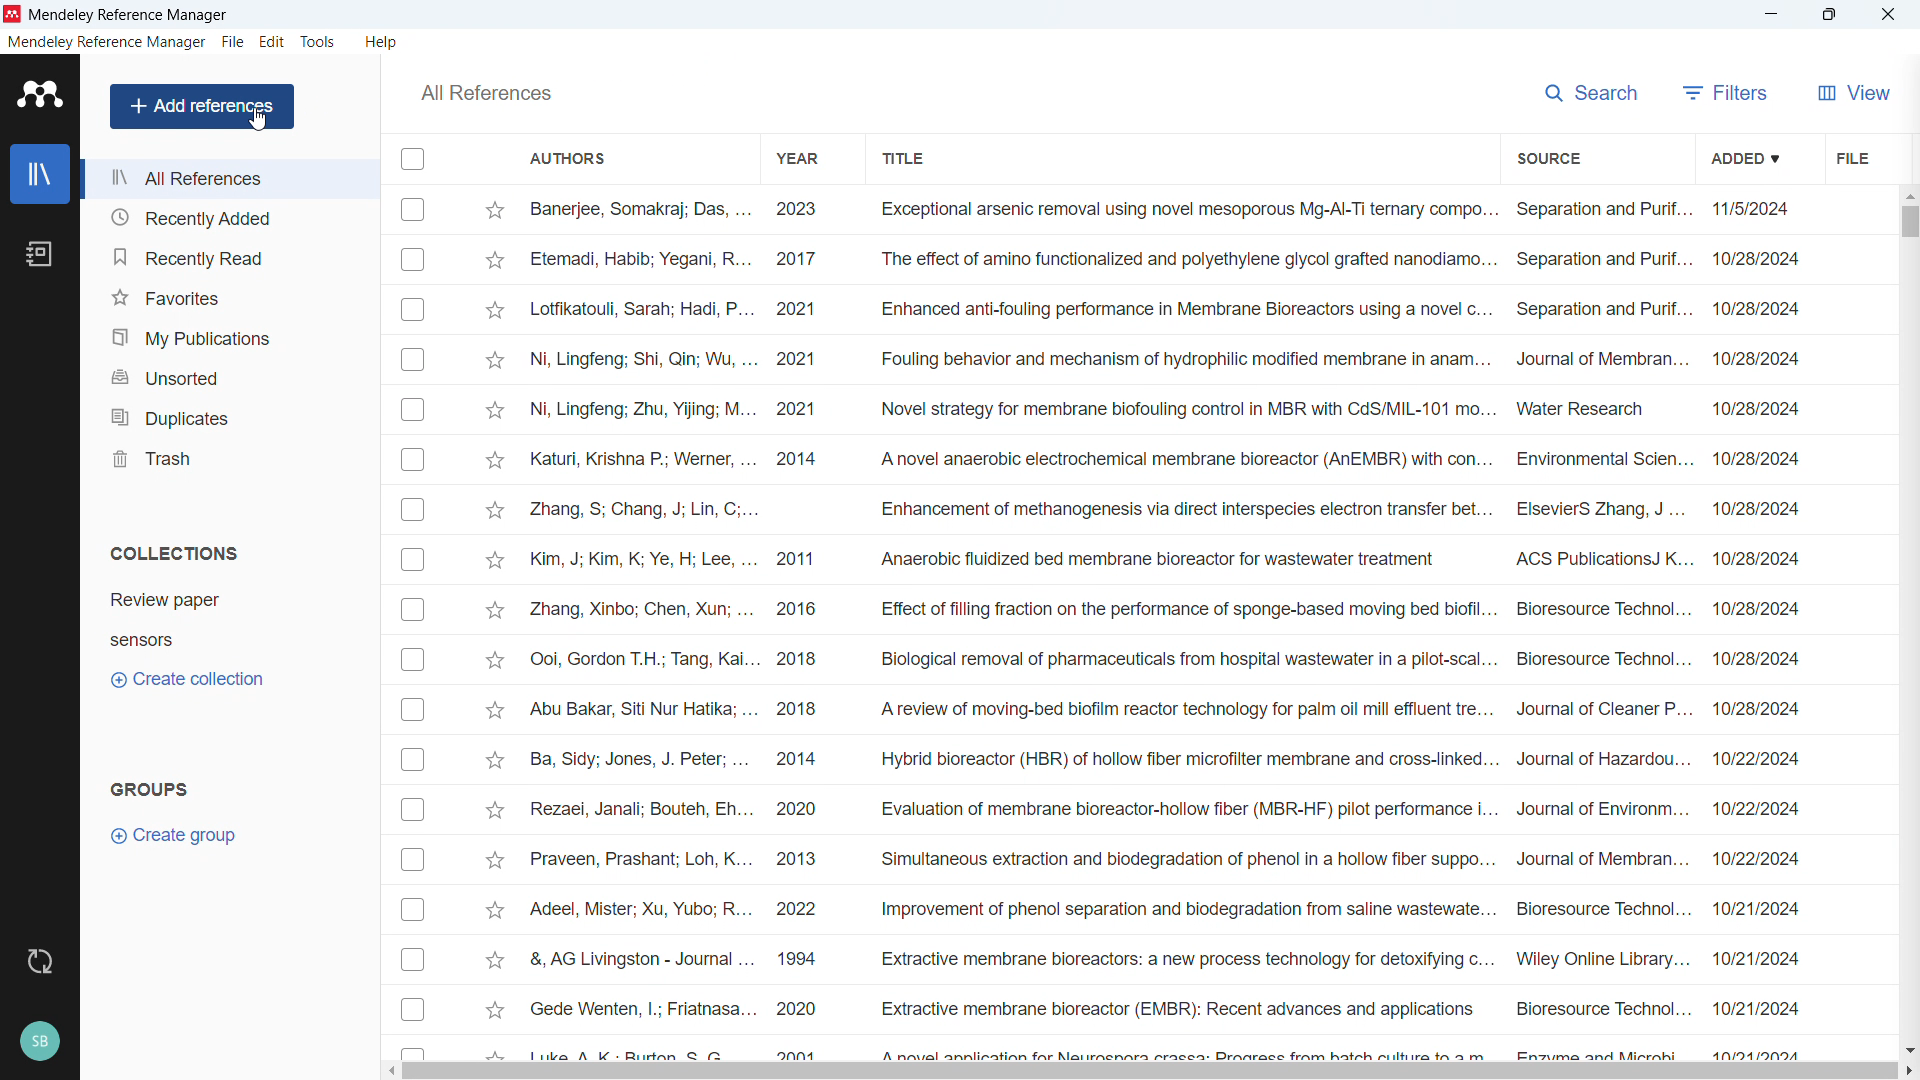  Describe the element at coordinates (39, 962) in the screenshot. I see `Sync ` at that location.